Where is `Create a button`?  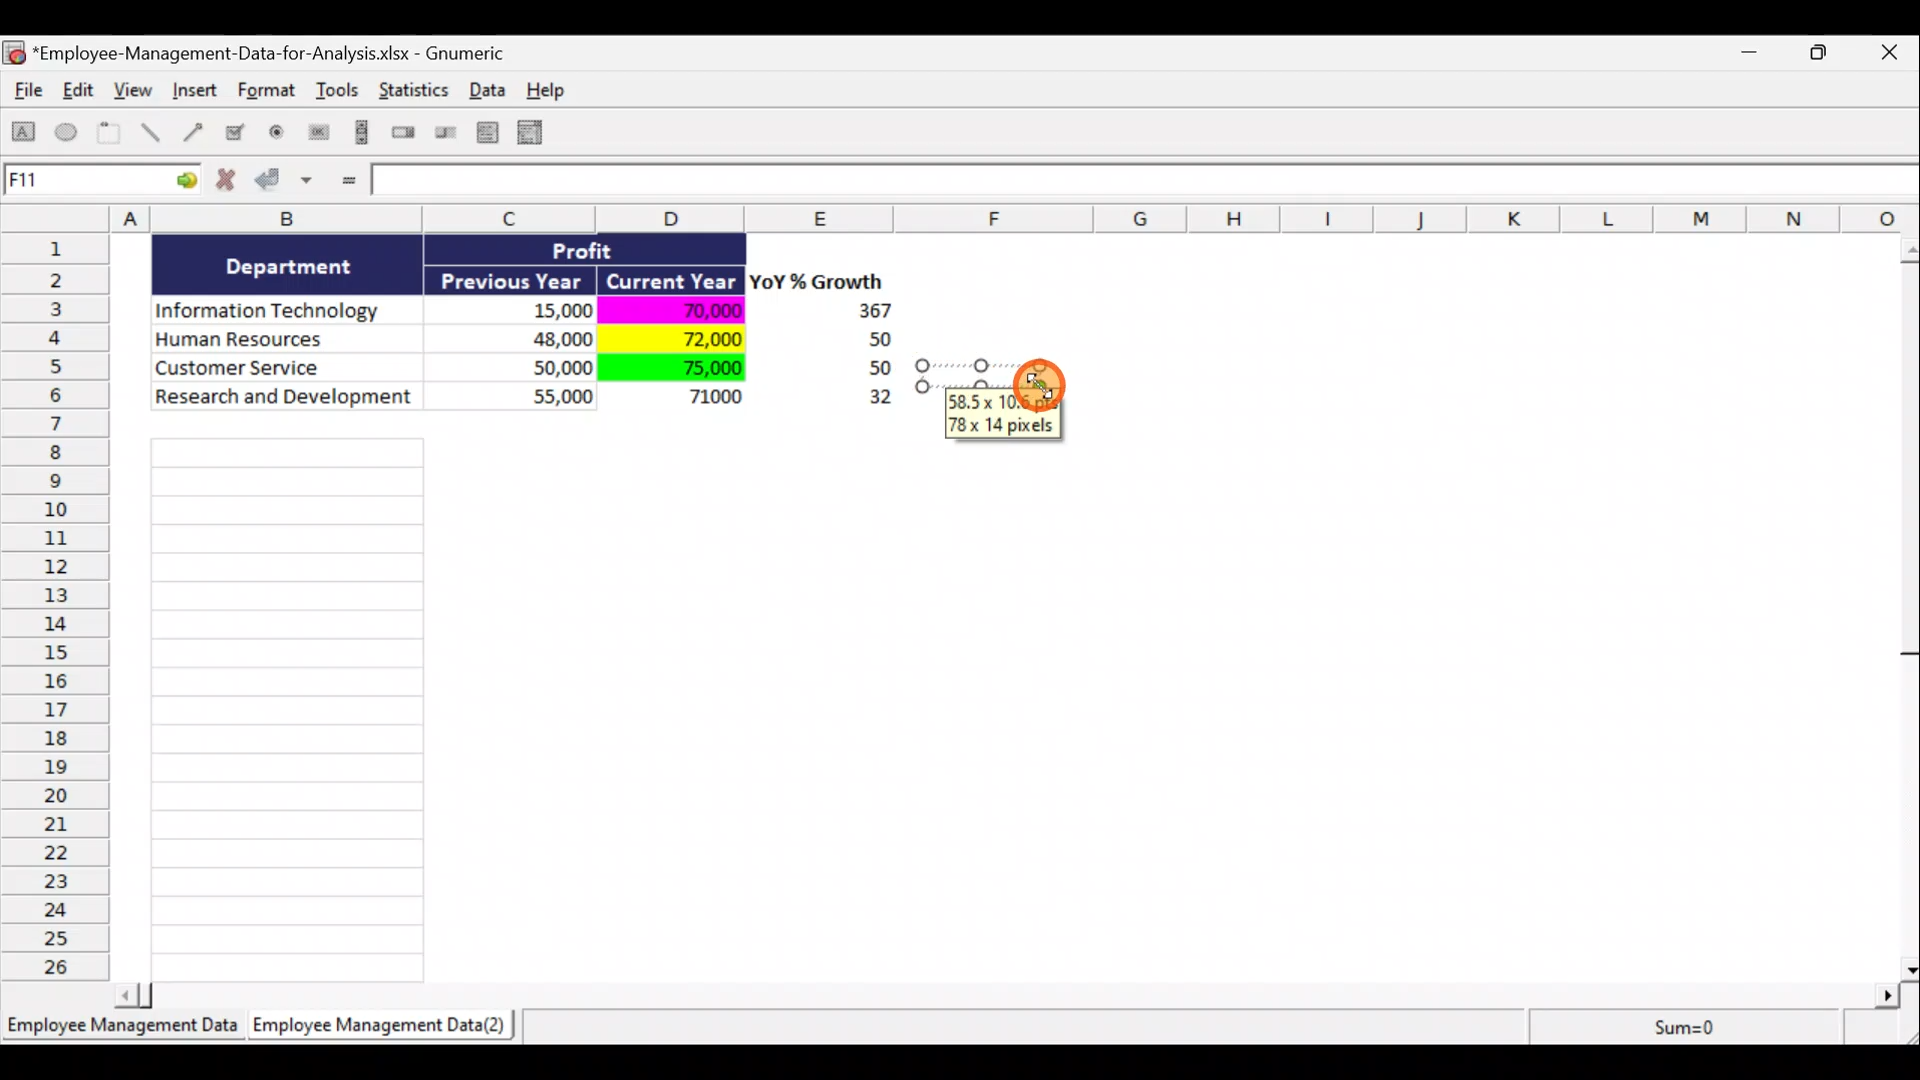 Create a button is located at coordinates (317, 137).